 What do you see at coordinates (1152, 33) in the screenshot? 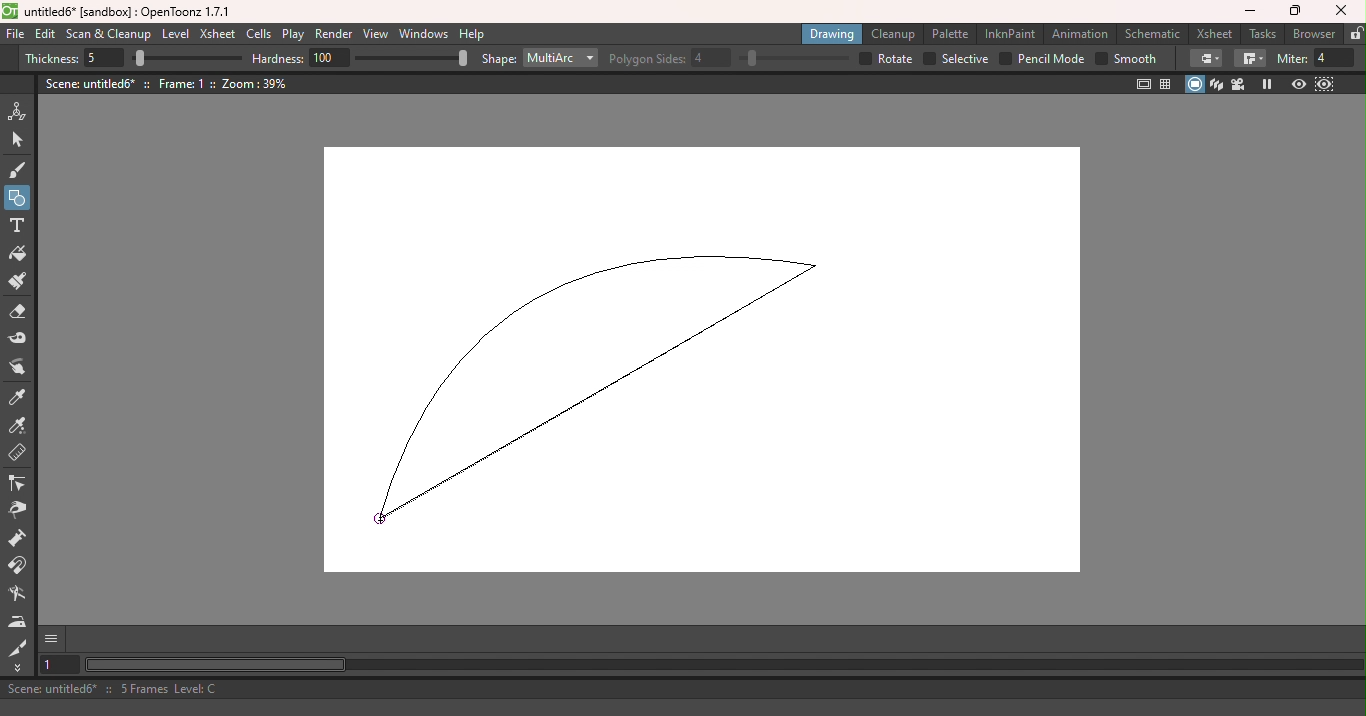
I see `Schematic` at bounding box center [1152, 33].